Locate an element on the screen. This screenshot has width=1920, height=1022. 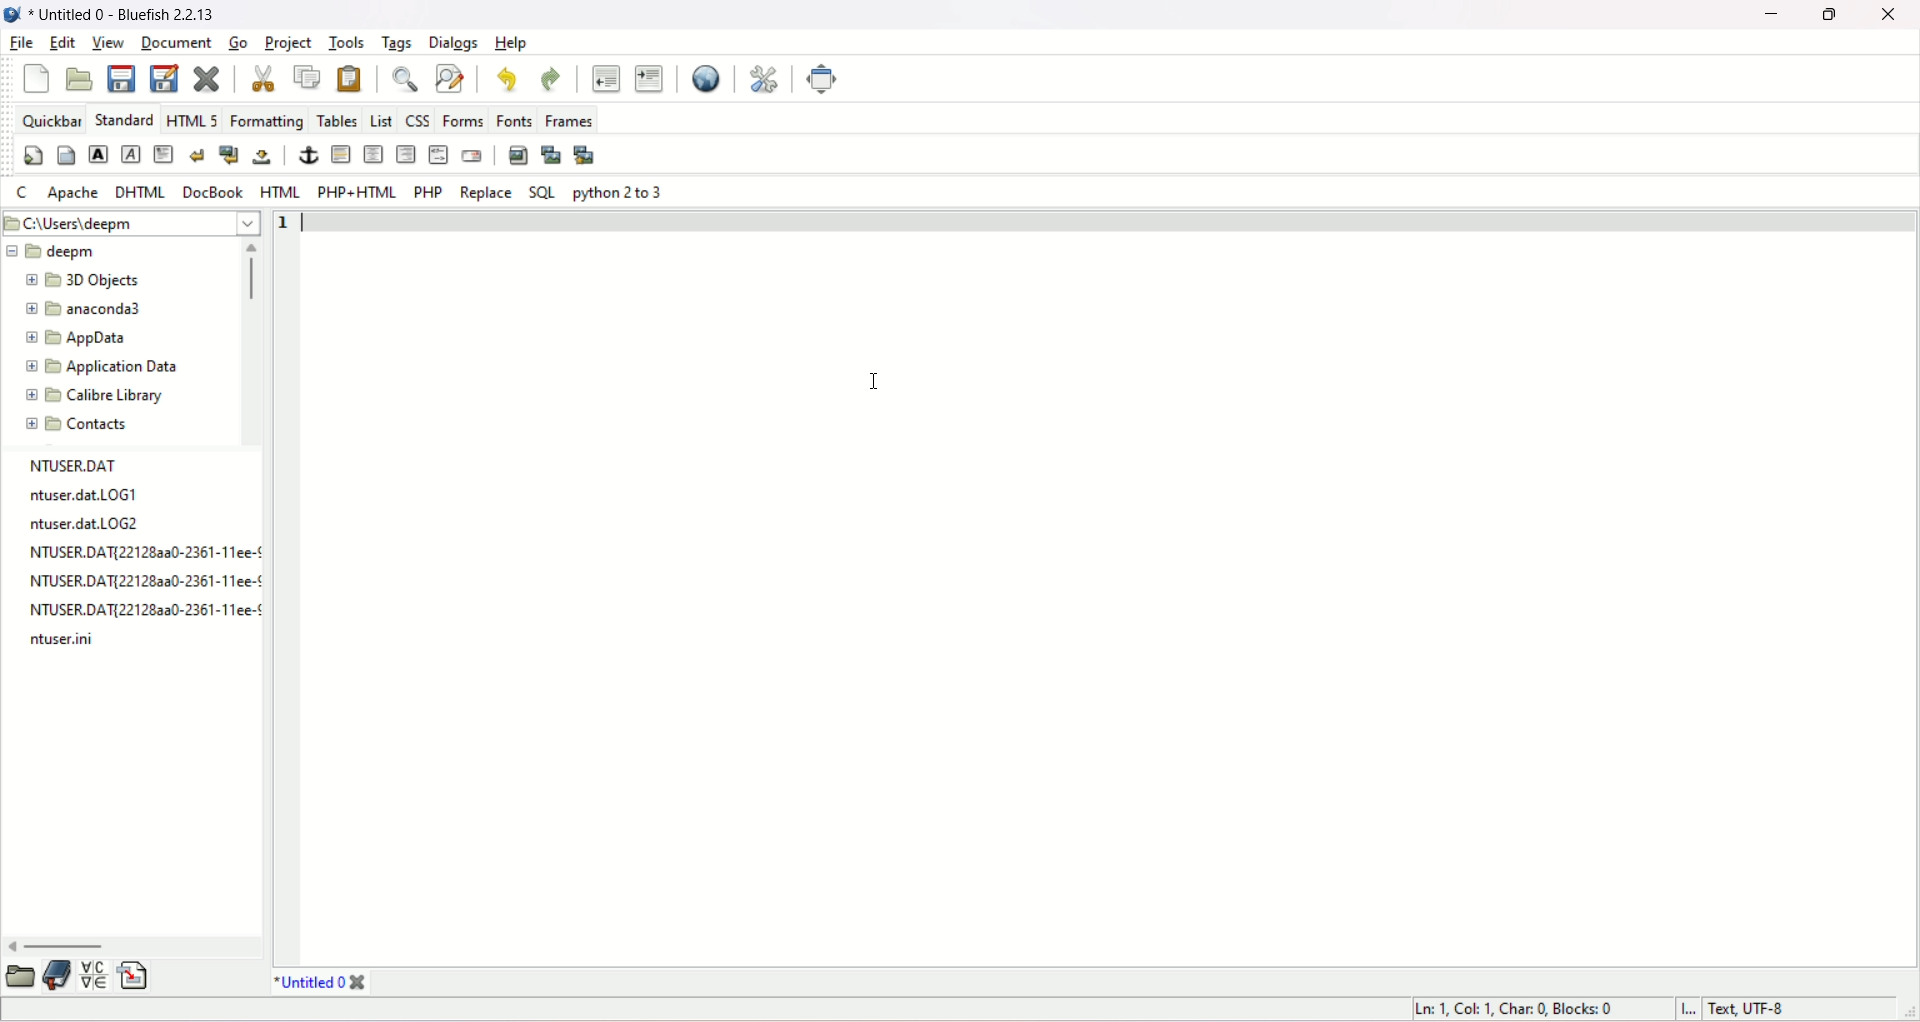
cursor is located at coordinates (868, 387).